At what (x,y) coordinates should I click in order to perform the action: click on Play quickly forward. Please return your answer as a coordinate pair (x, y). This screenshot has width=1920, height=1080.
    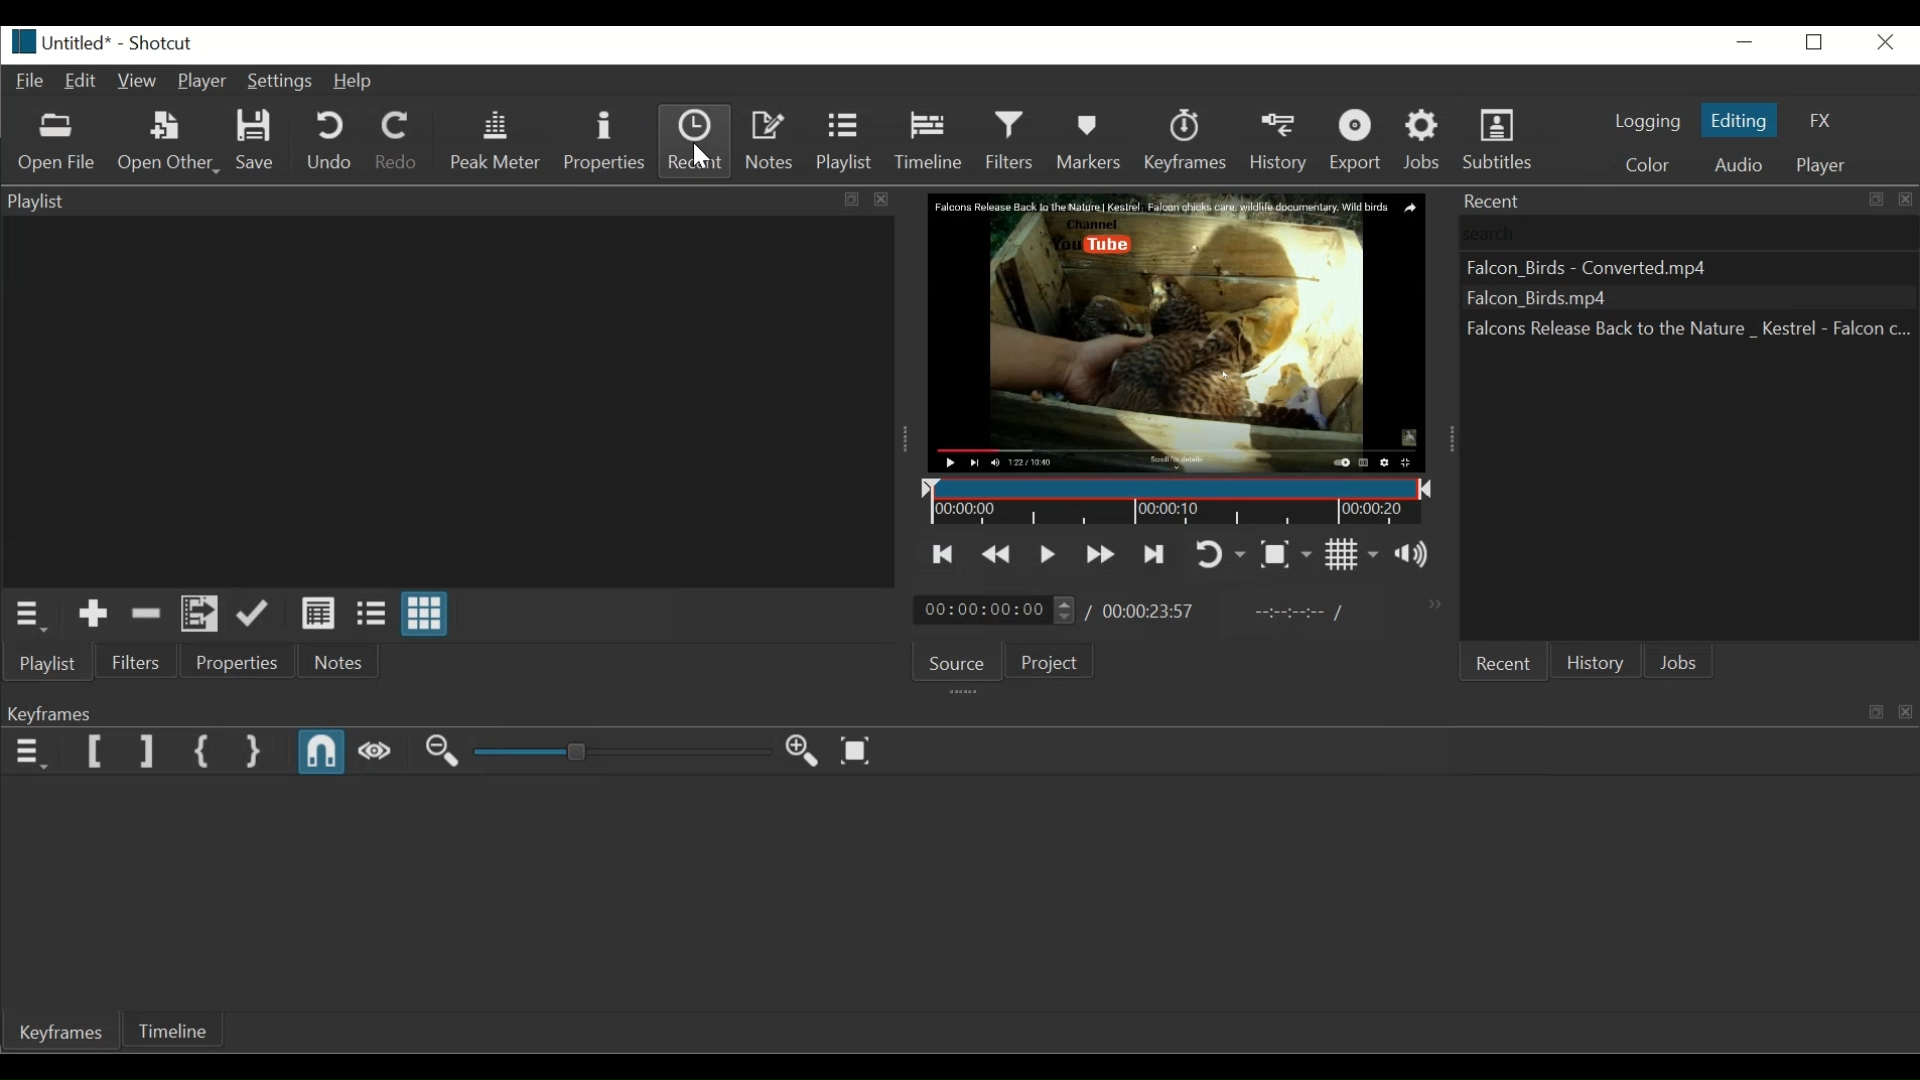
    Looking at the image, I should click on (1095, 554).